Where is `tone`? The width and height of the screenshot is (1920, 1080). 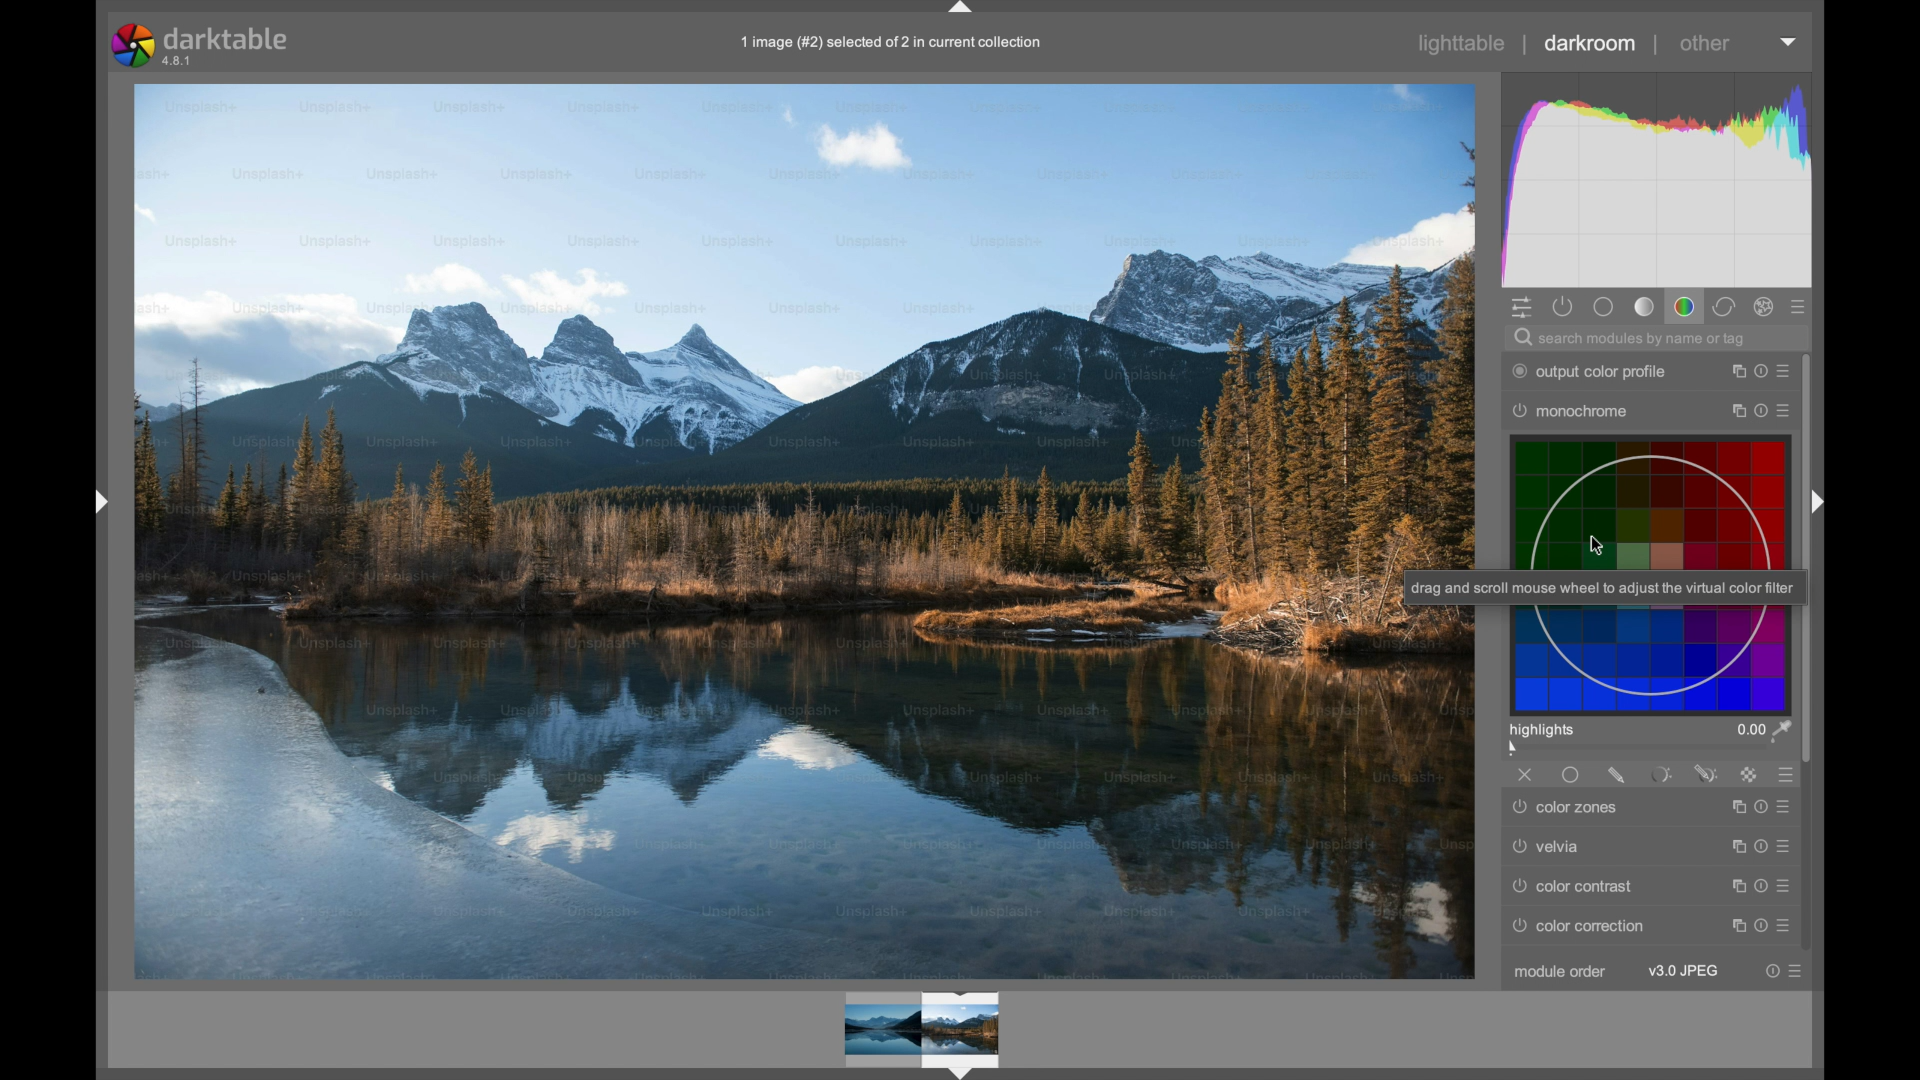 tone is located at coordinates (1644, 306).